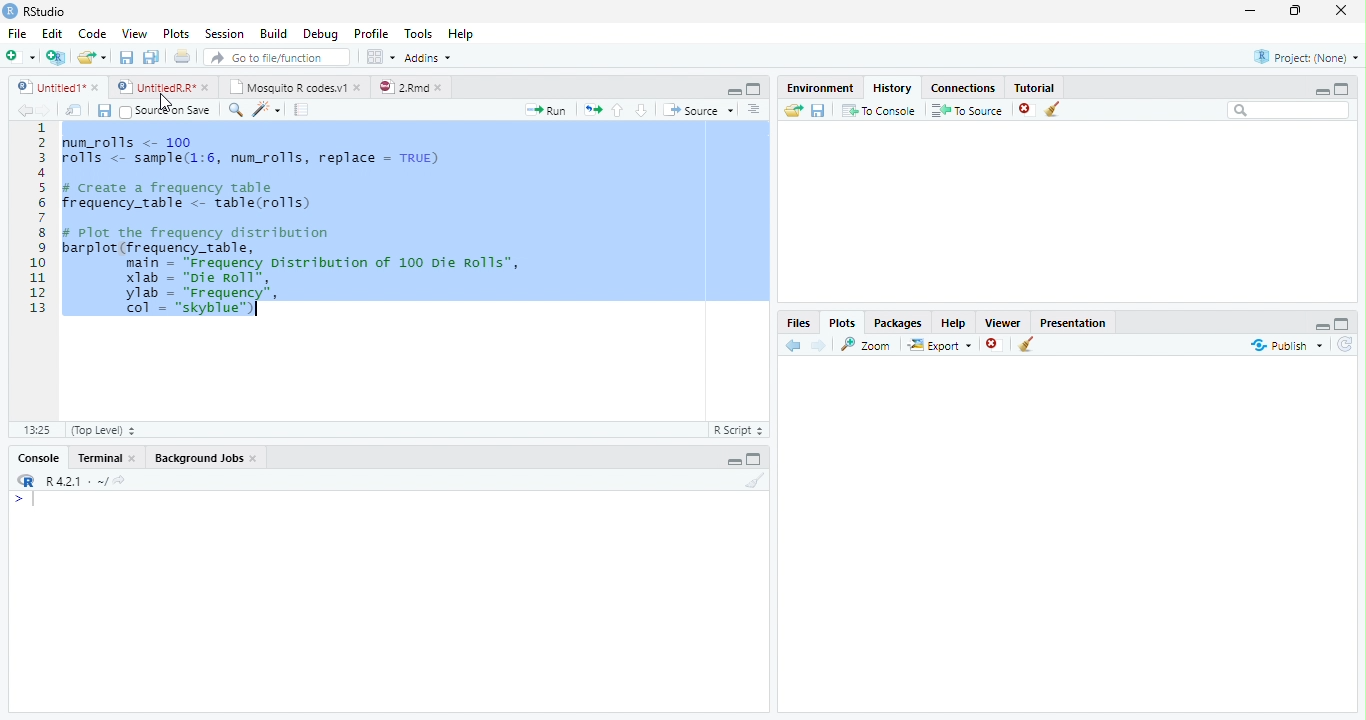  Describe the element at coordinates (207, 456) in the screenshot. I see `Background Jobs` at that location.